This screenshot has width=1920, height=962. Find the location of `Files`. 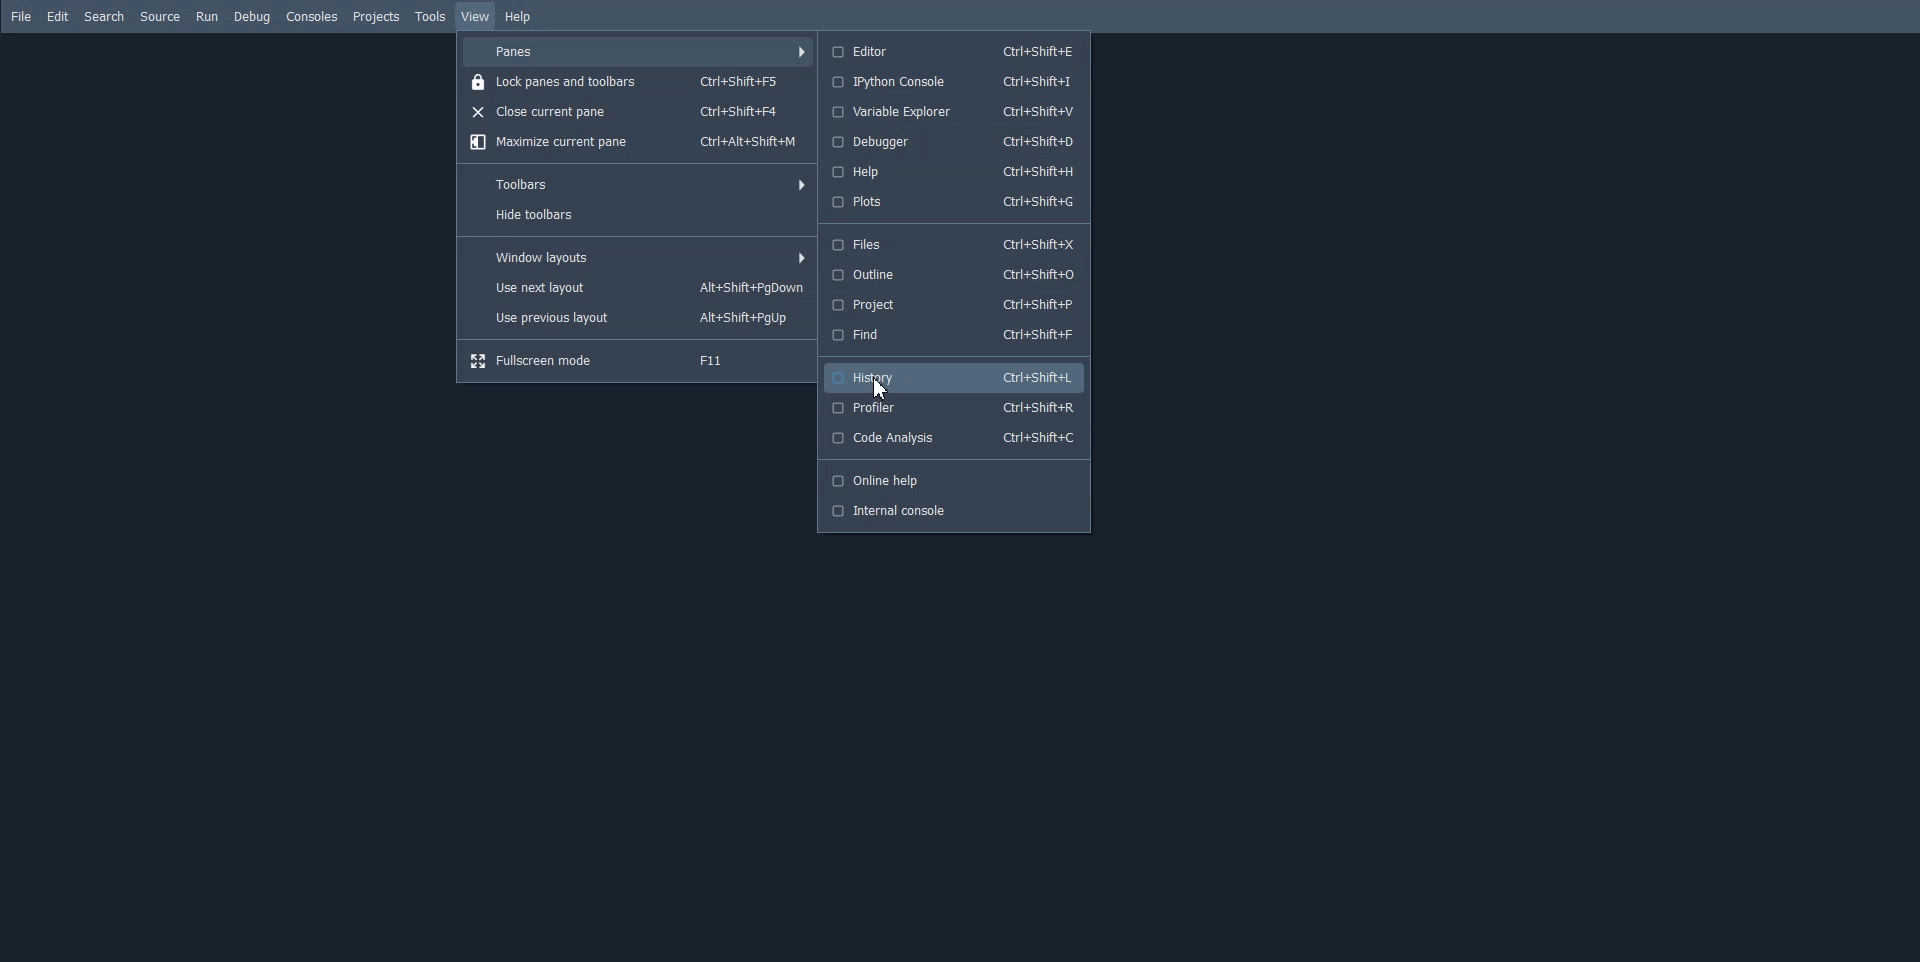

Files is located at coordinates (951, 246).